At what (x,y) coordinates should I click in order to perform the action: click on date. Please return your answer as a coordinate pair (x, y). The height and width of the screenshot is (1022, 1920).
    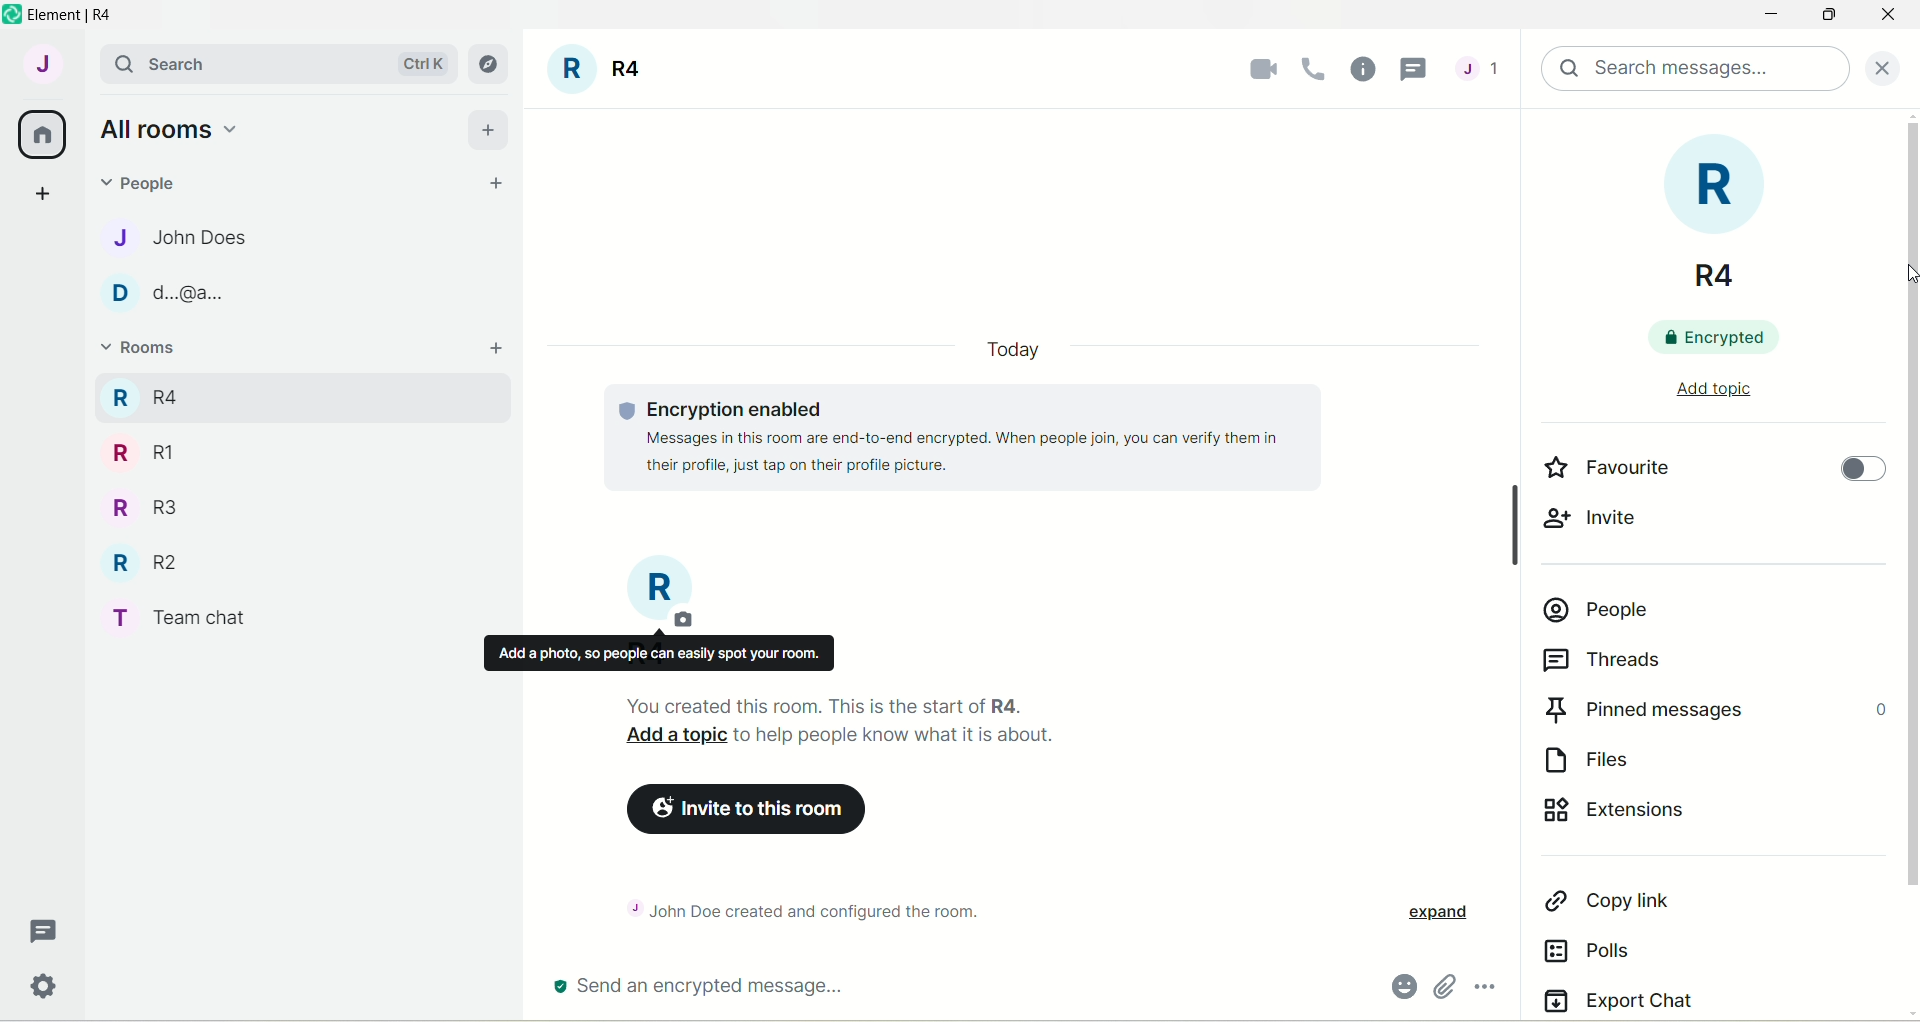
    Looking at the image, I should click on (1012, 350).